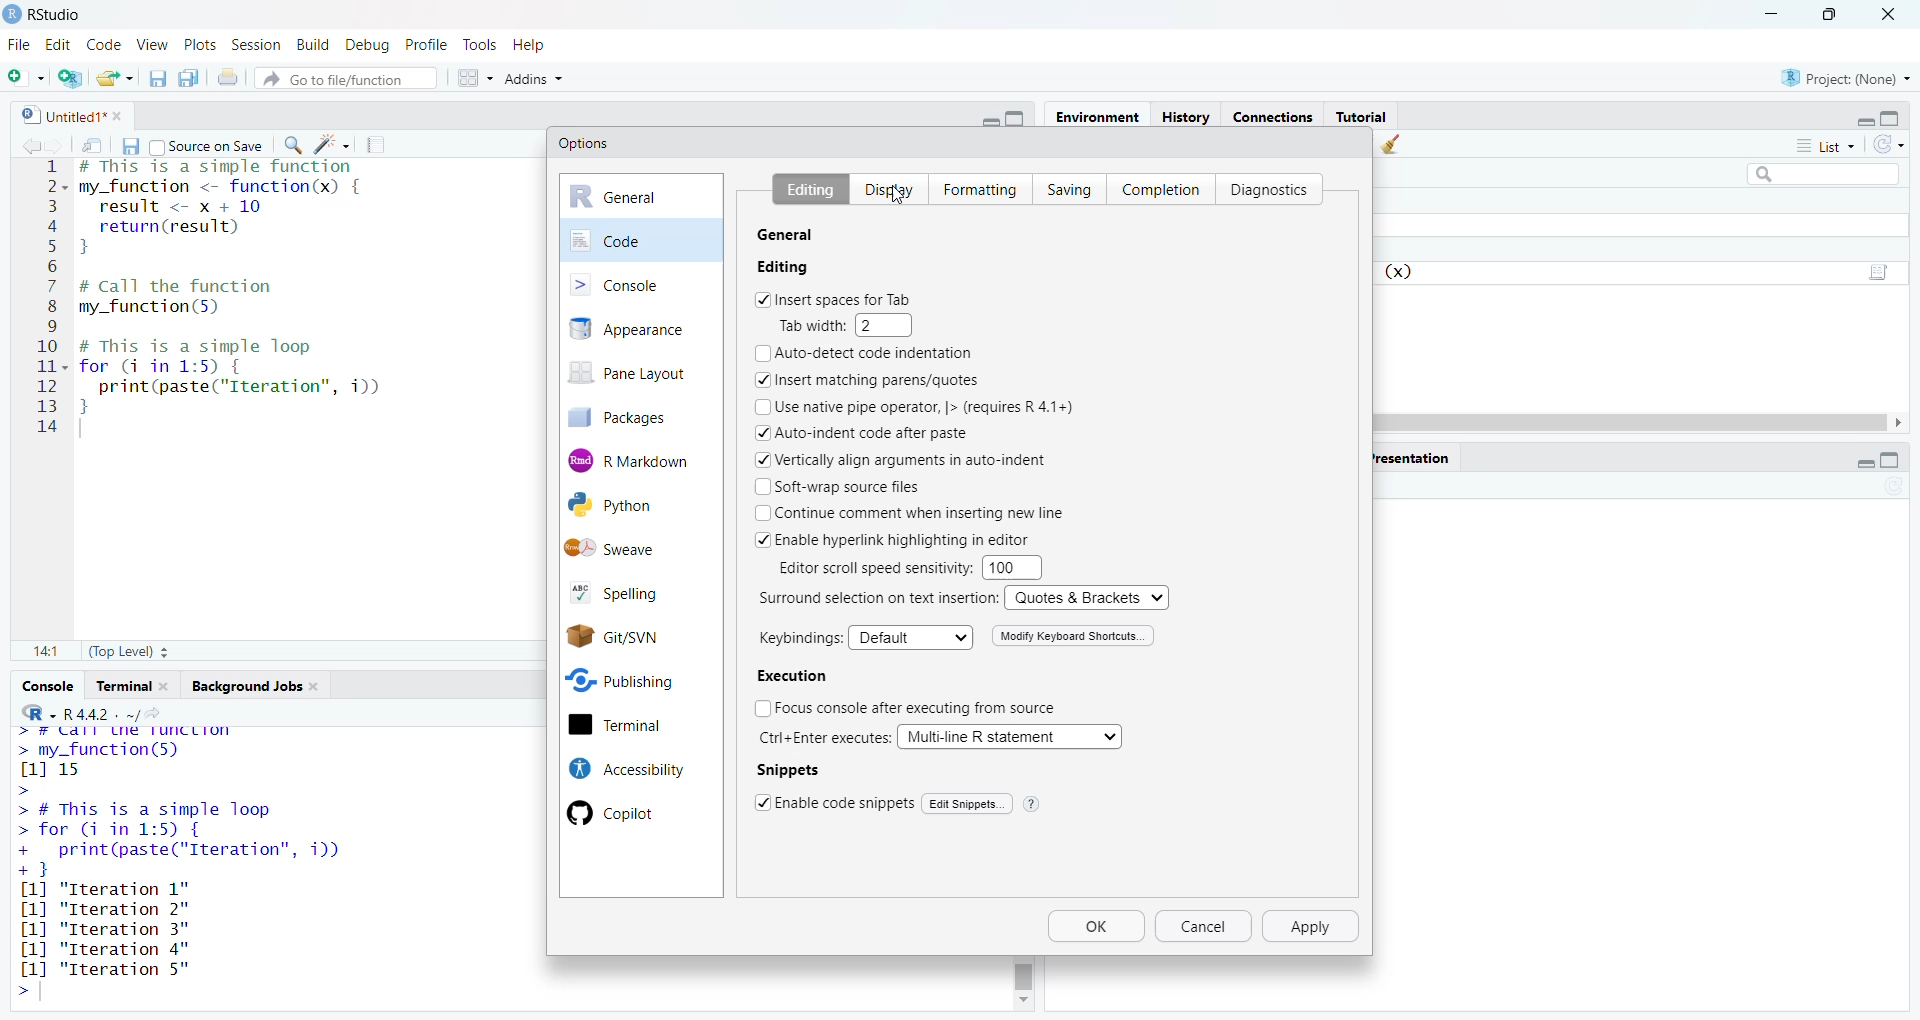 This screenshot has height=1020, width=1920. I want to click on addins, so click(534, 77).